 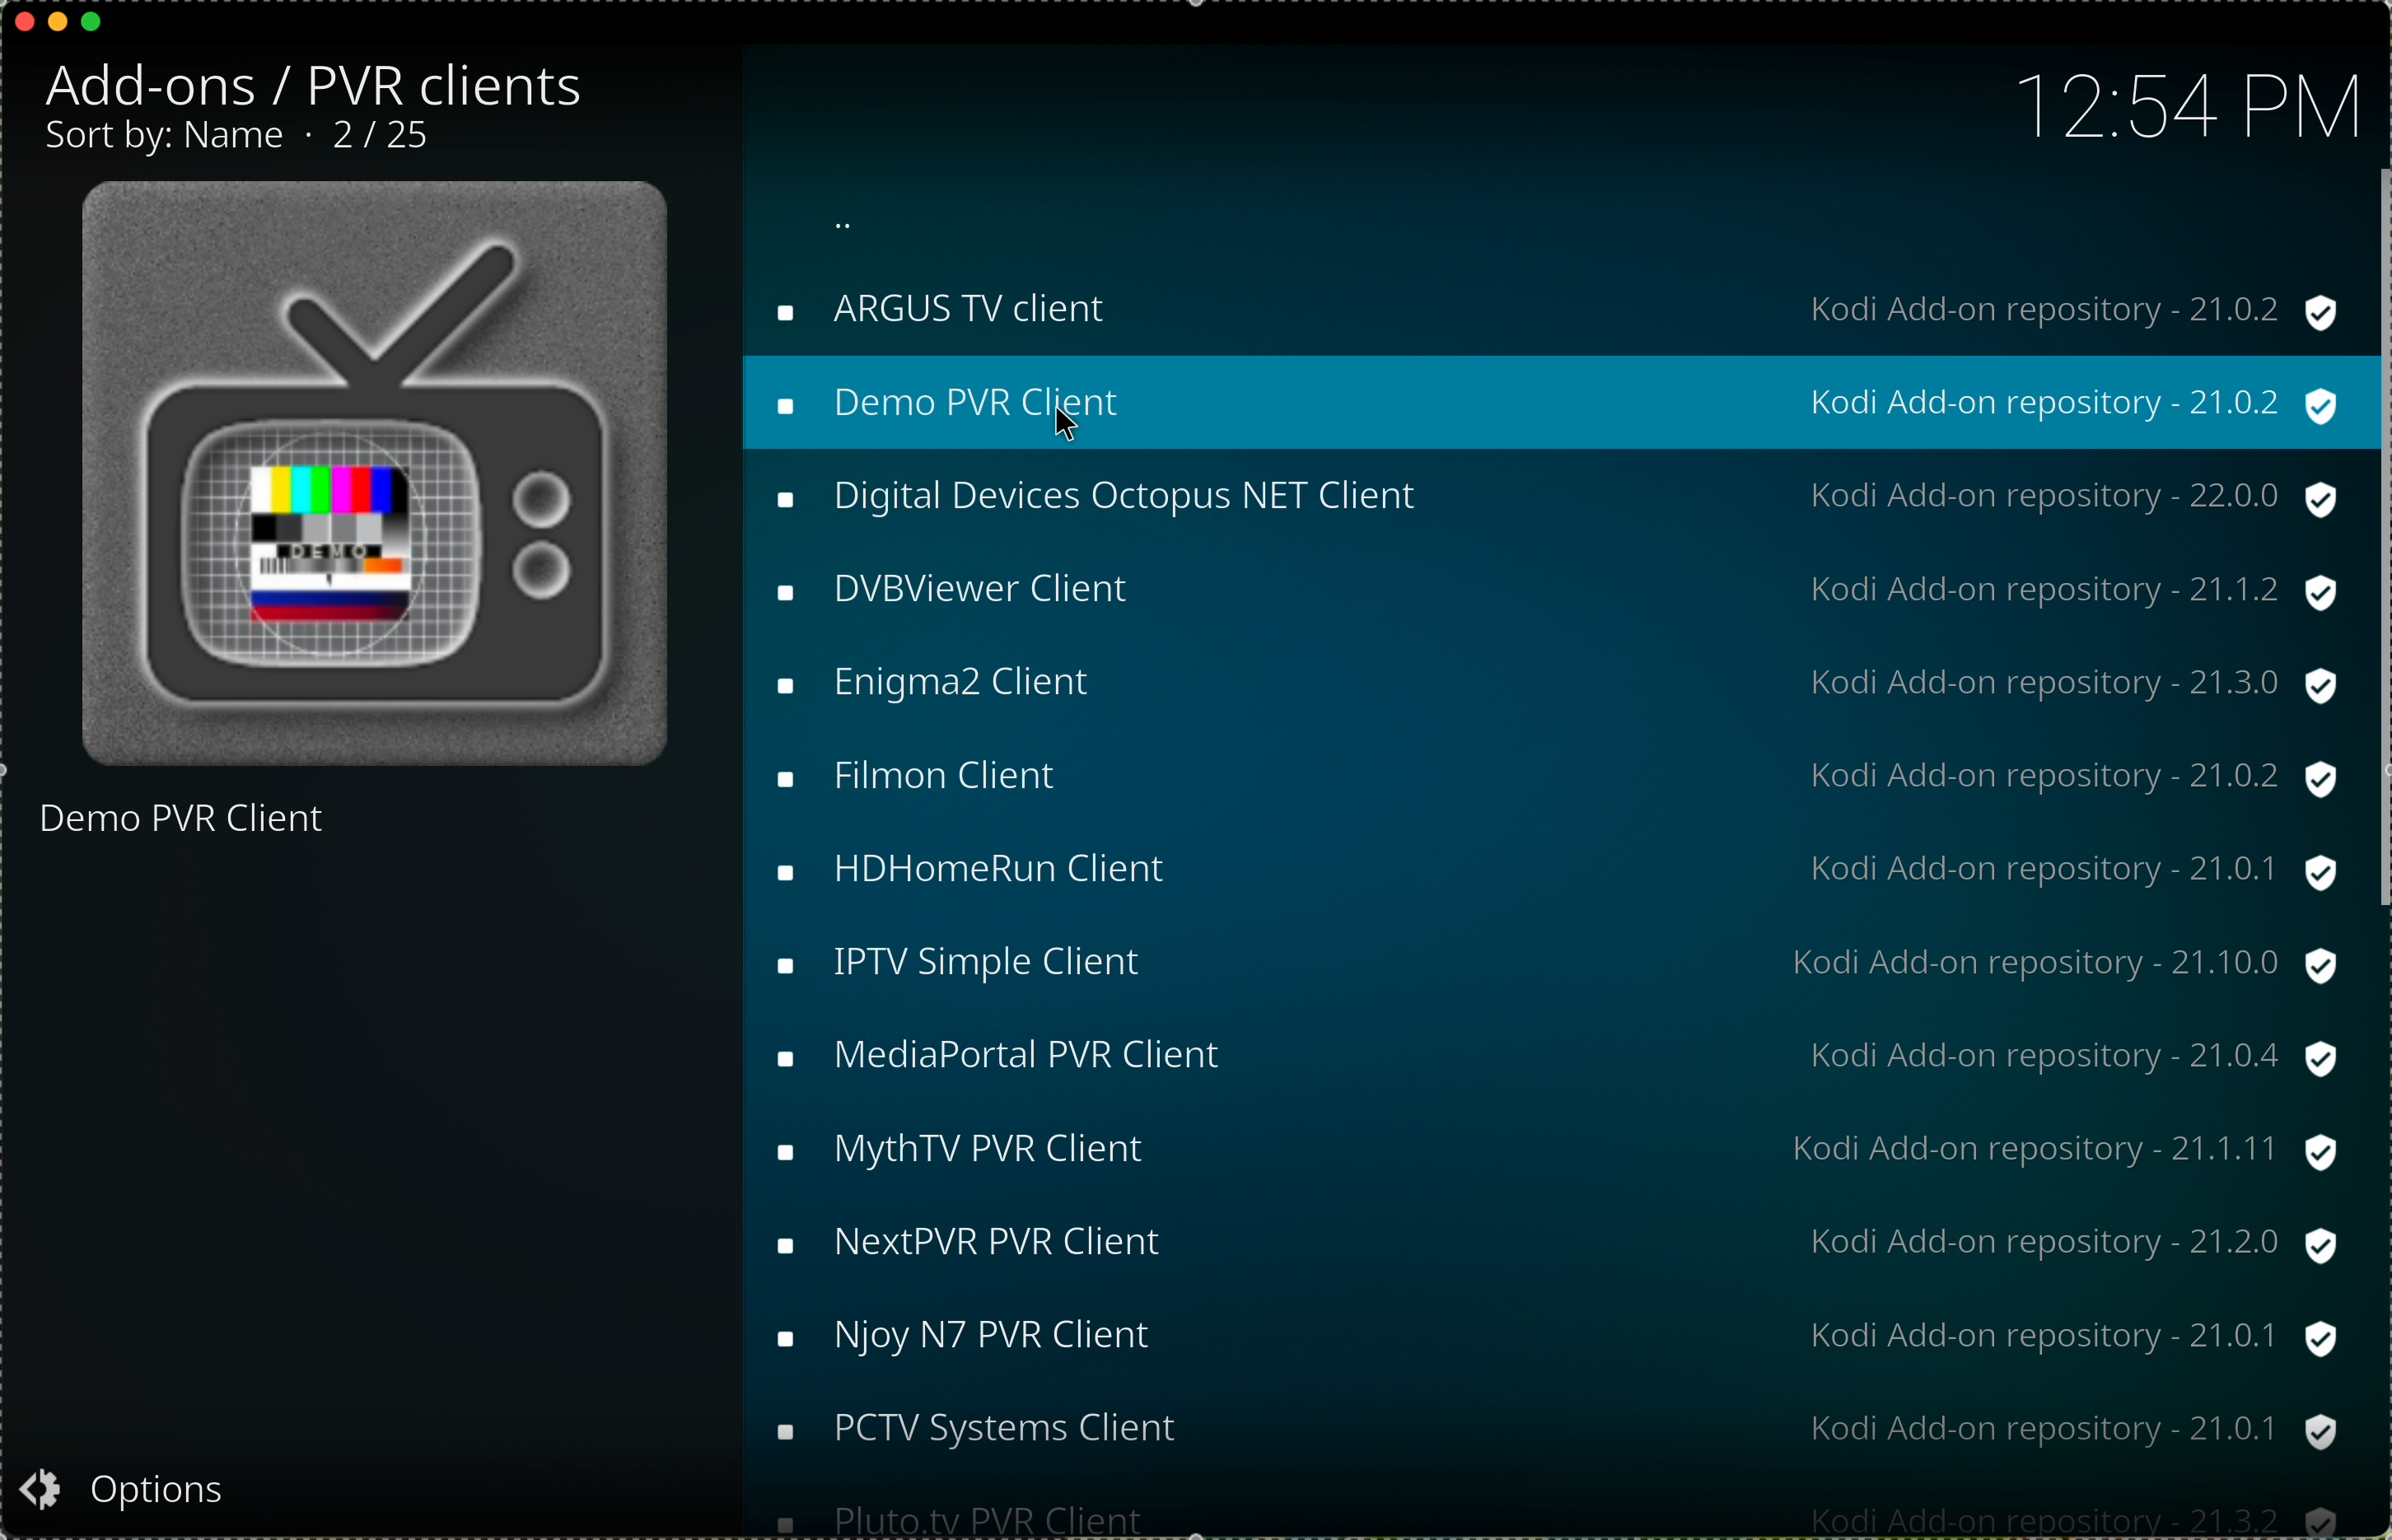 What do you see at coordinates (1016, 1439) in the screenshot?
I see `PCTV Systems client` at bounding box center [1016, 1439].